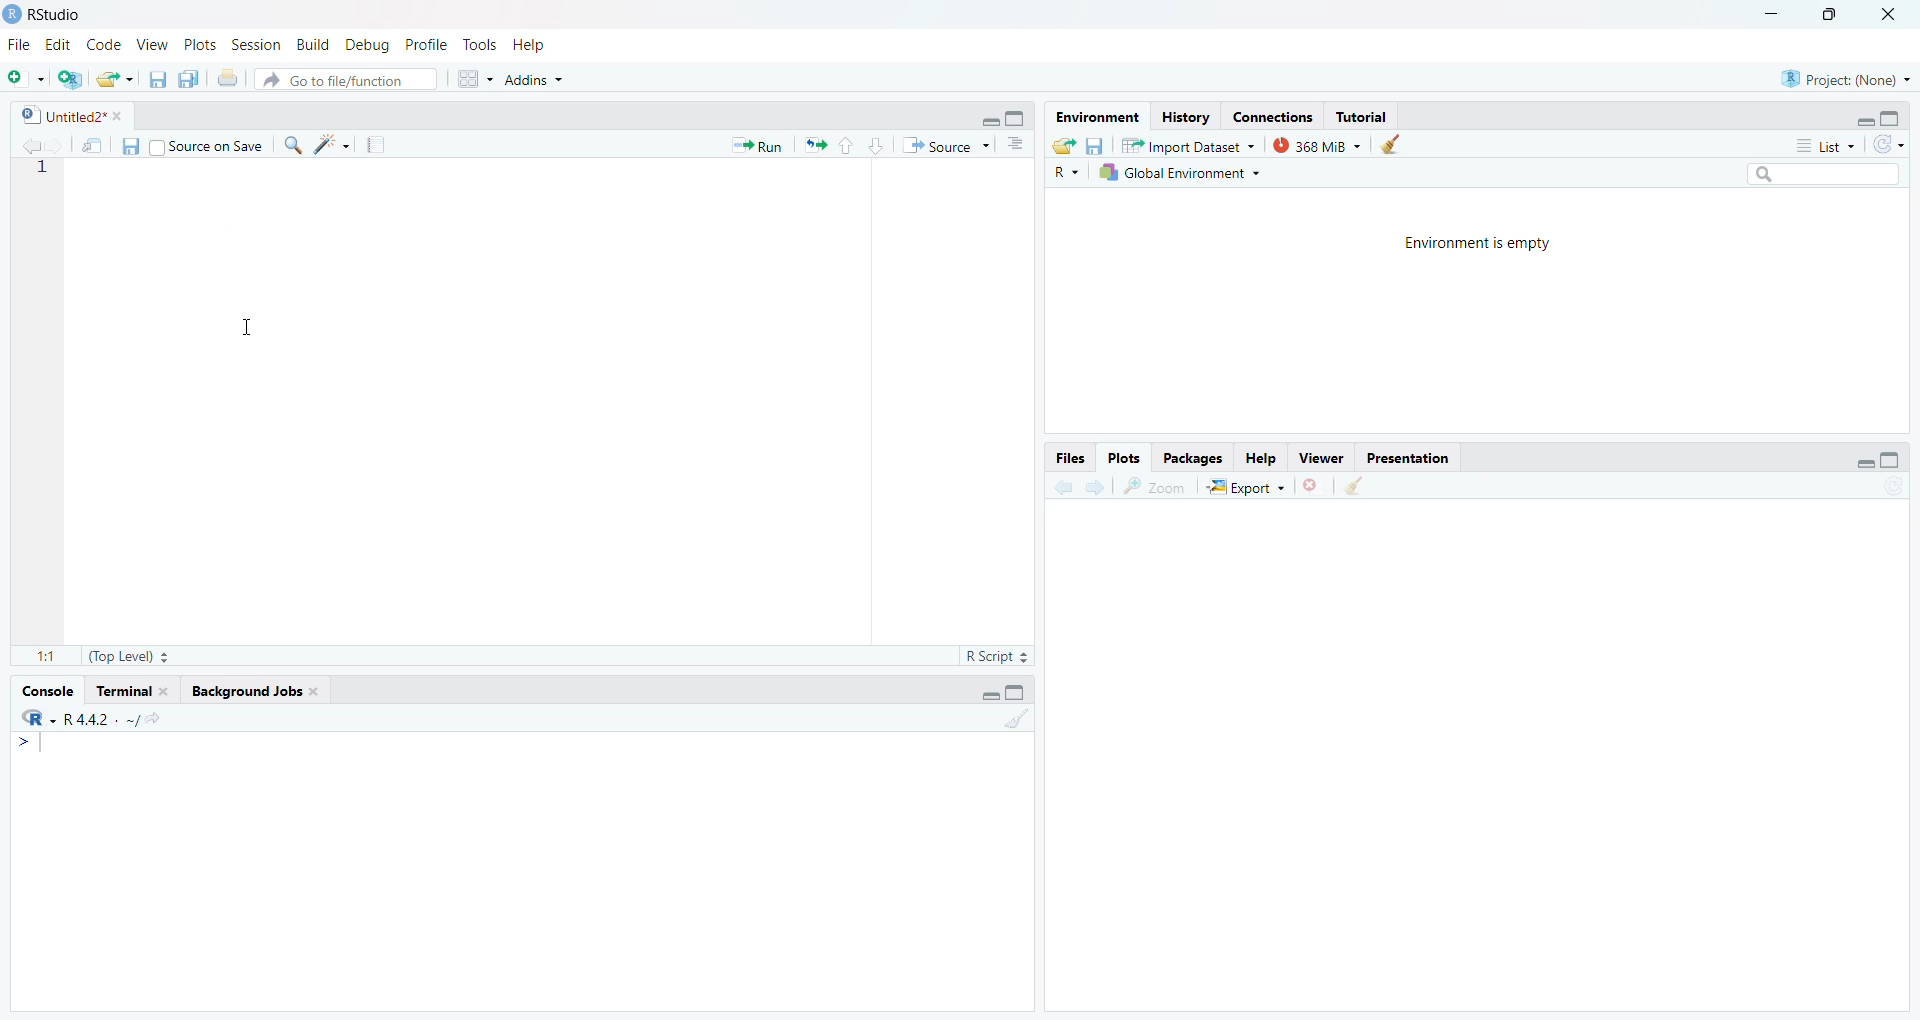 This screenshot has height=1020, width=1920. Describe the element at coordinates (315, 44) in the screenshot. I see `Build` at that location.